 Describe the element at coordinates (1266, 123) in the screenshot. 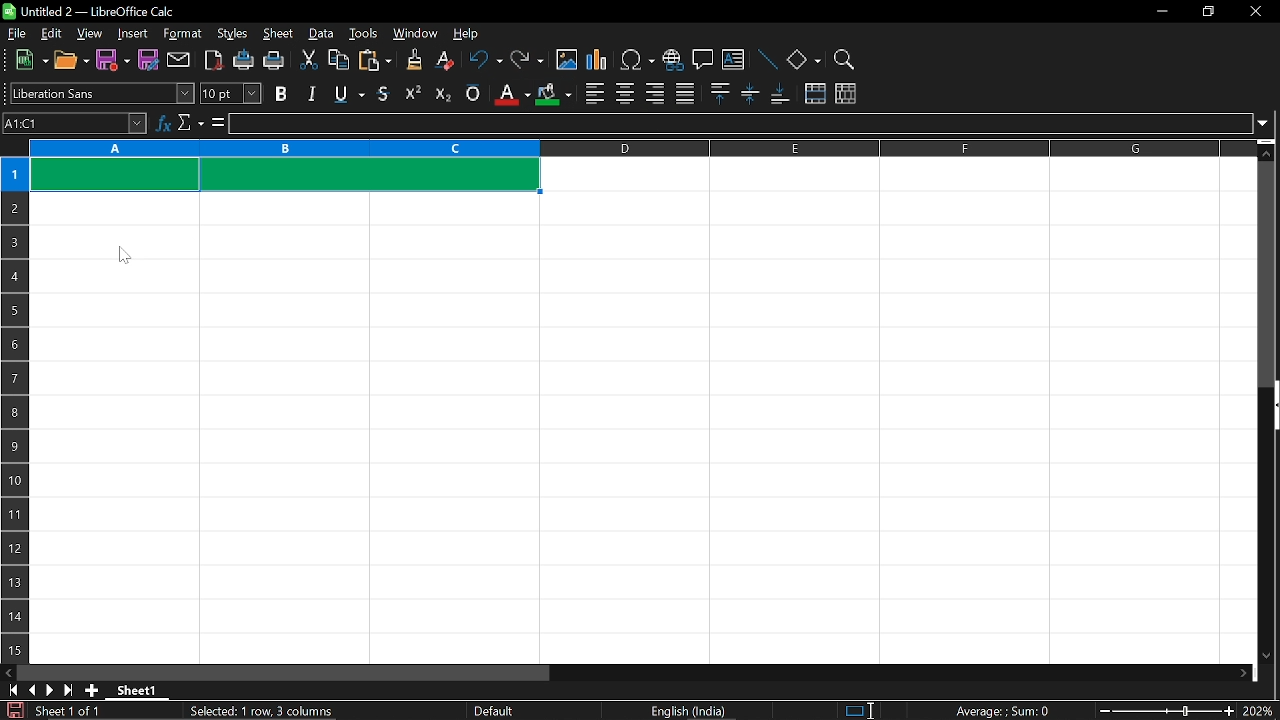

I see `expand formula bar` at that location.